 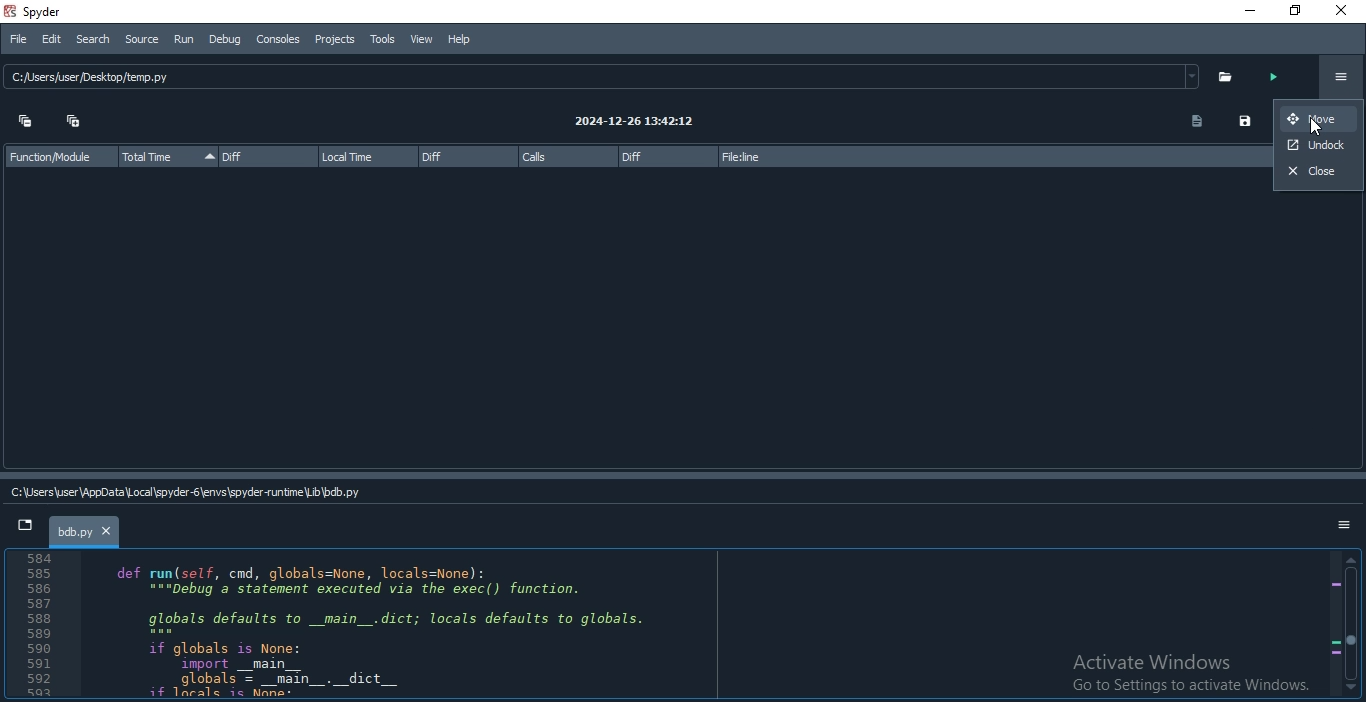 What do you see at coordinates (422, 40) in the screenshot?
I see `View` at bounding box center [422, 40].